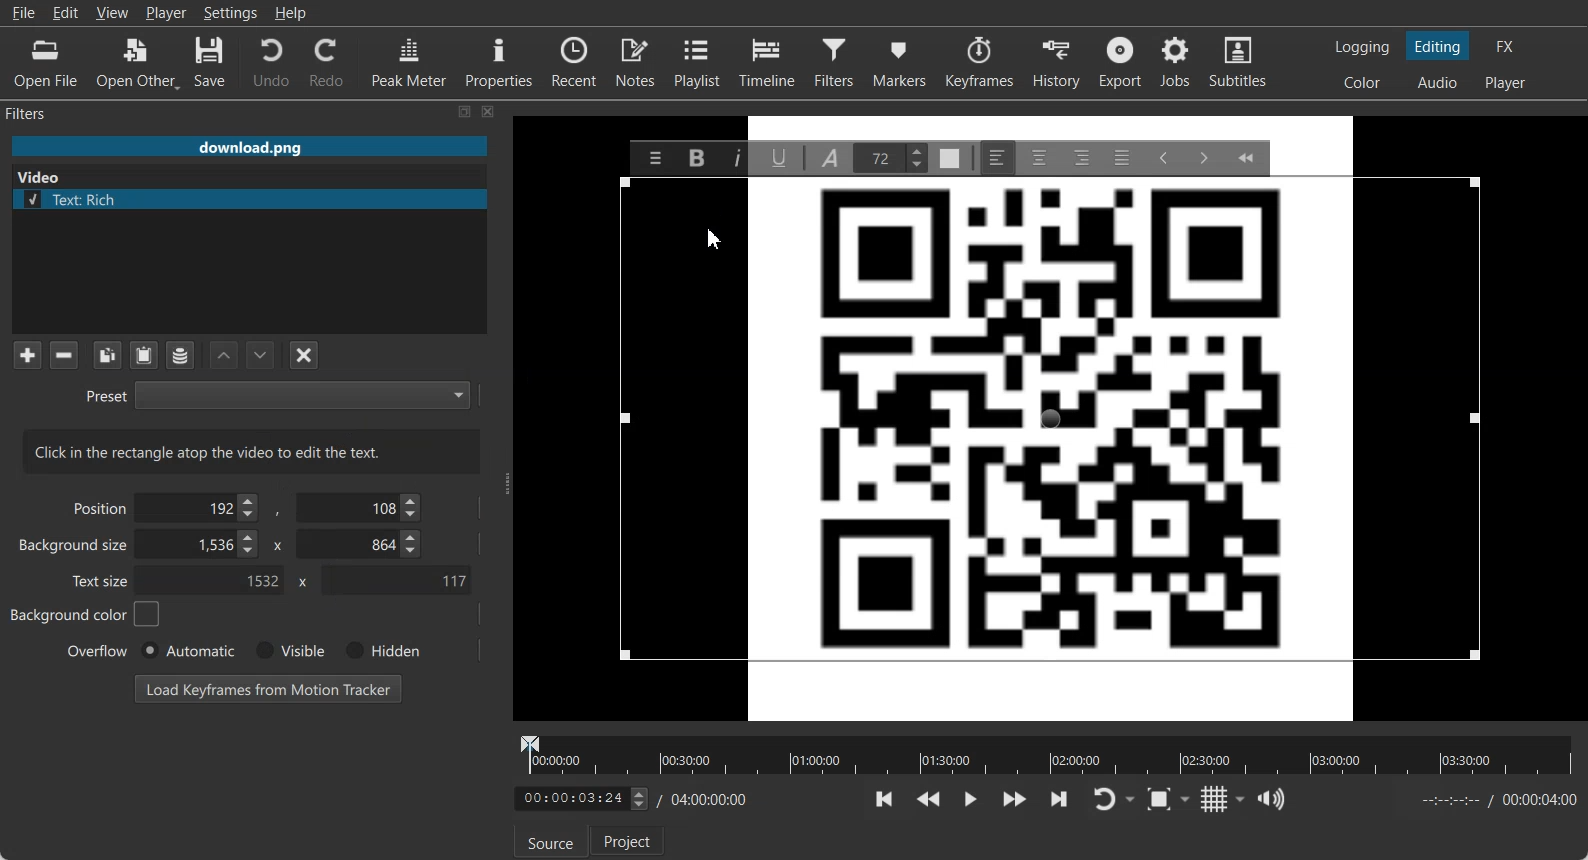  Describe the element at coordinates (1494, 800) in the screenshot. I see `End time ` at that location.